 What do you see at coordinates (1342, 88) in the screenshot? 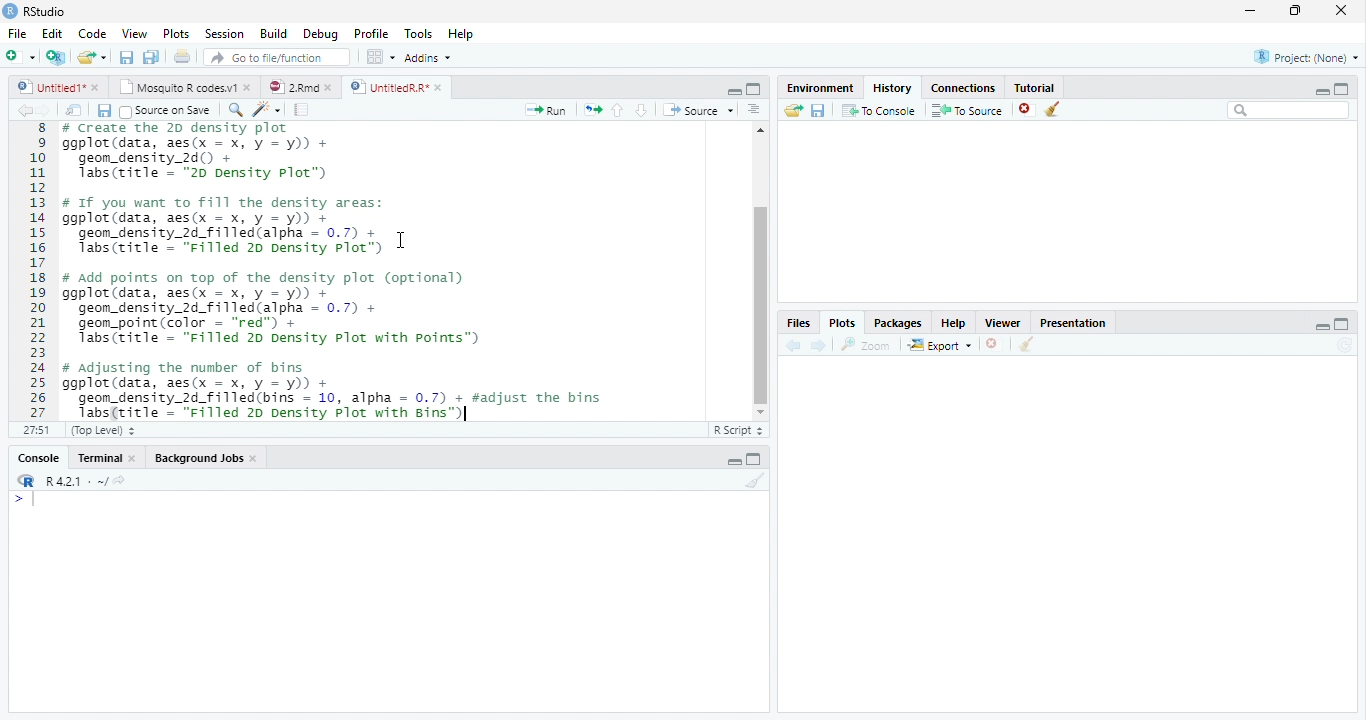
I see `maximize` at bounding box center [1342, 88].